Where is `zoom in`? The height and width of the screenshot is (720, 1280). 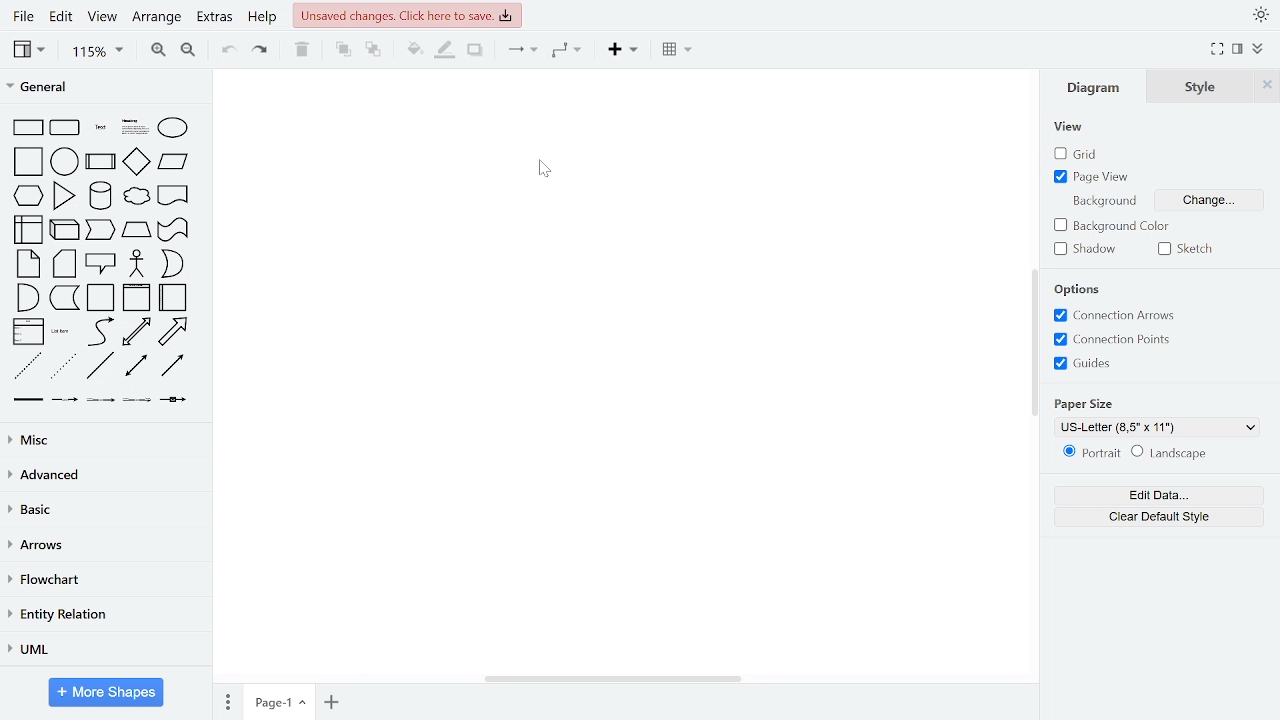 zoom in is located at coordinates (158, 50).